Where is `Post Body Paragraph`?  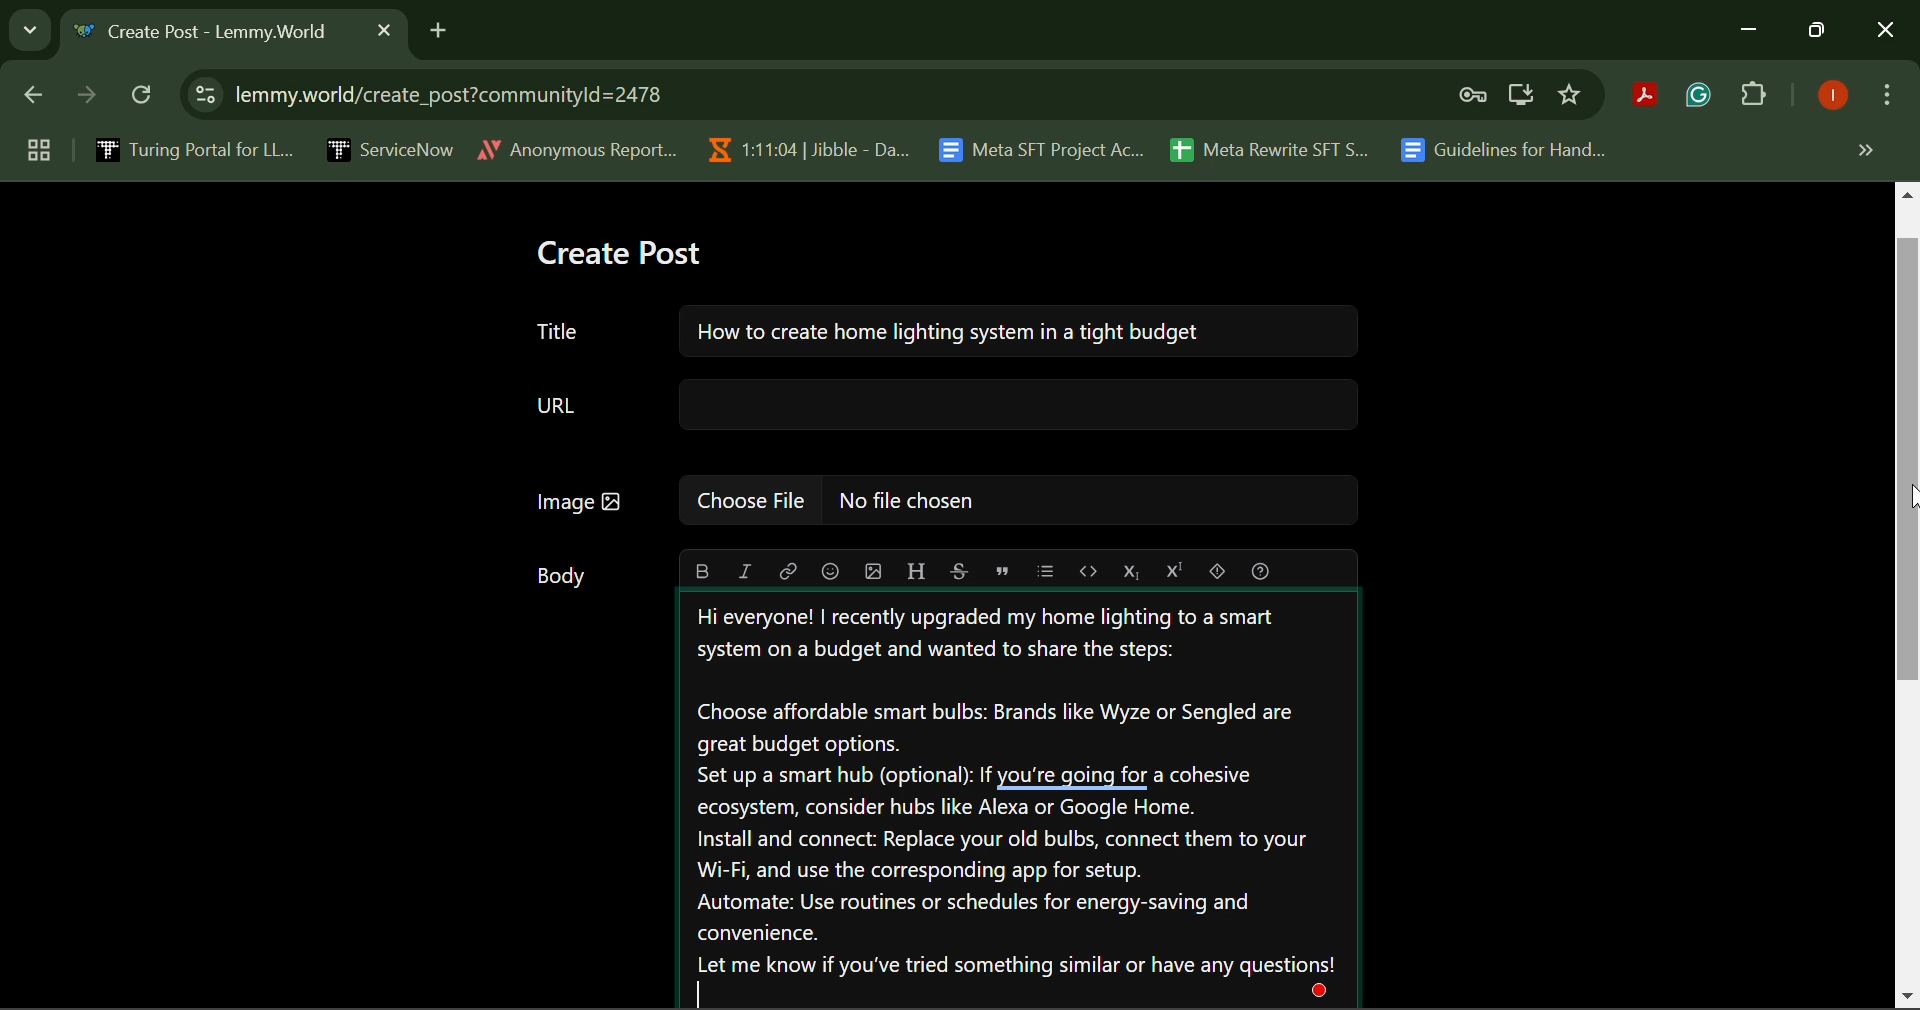
Post Body Paragraph is located at coordinates (1019, 802).